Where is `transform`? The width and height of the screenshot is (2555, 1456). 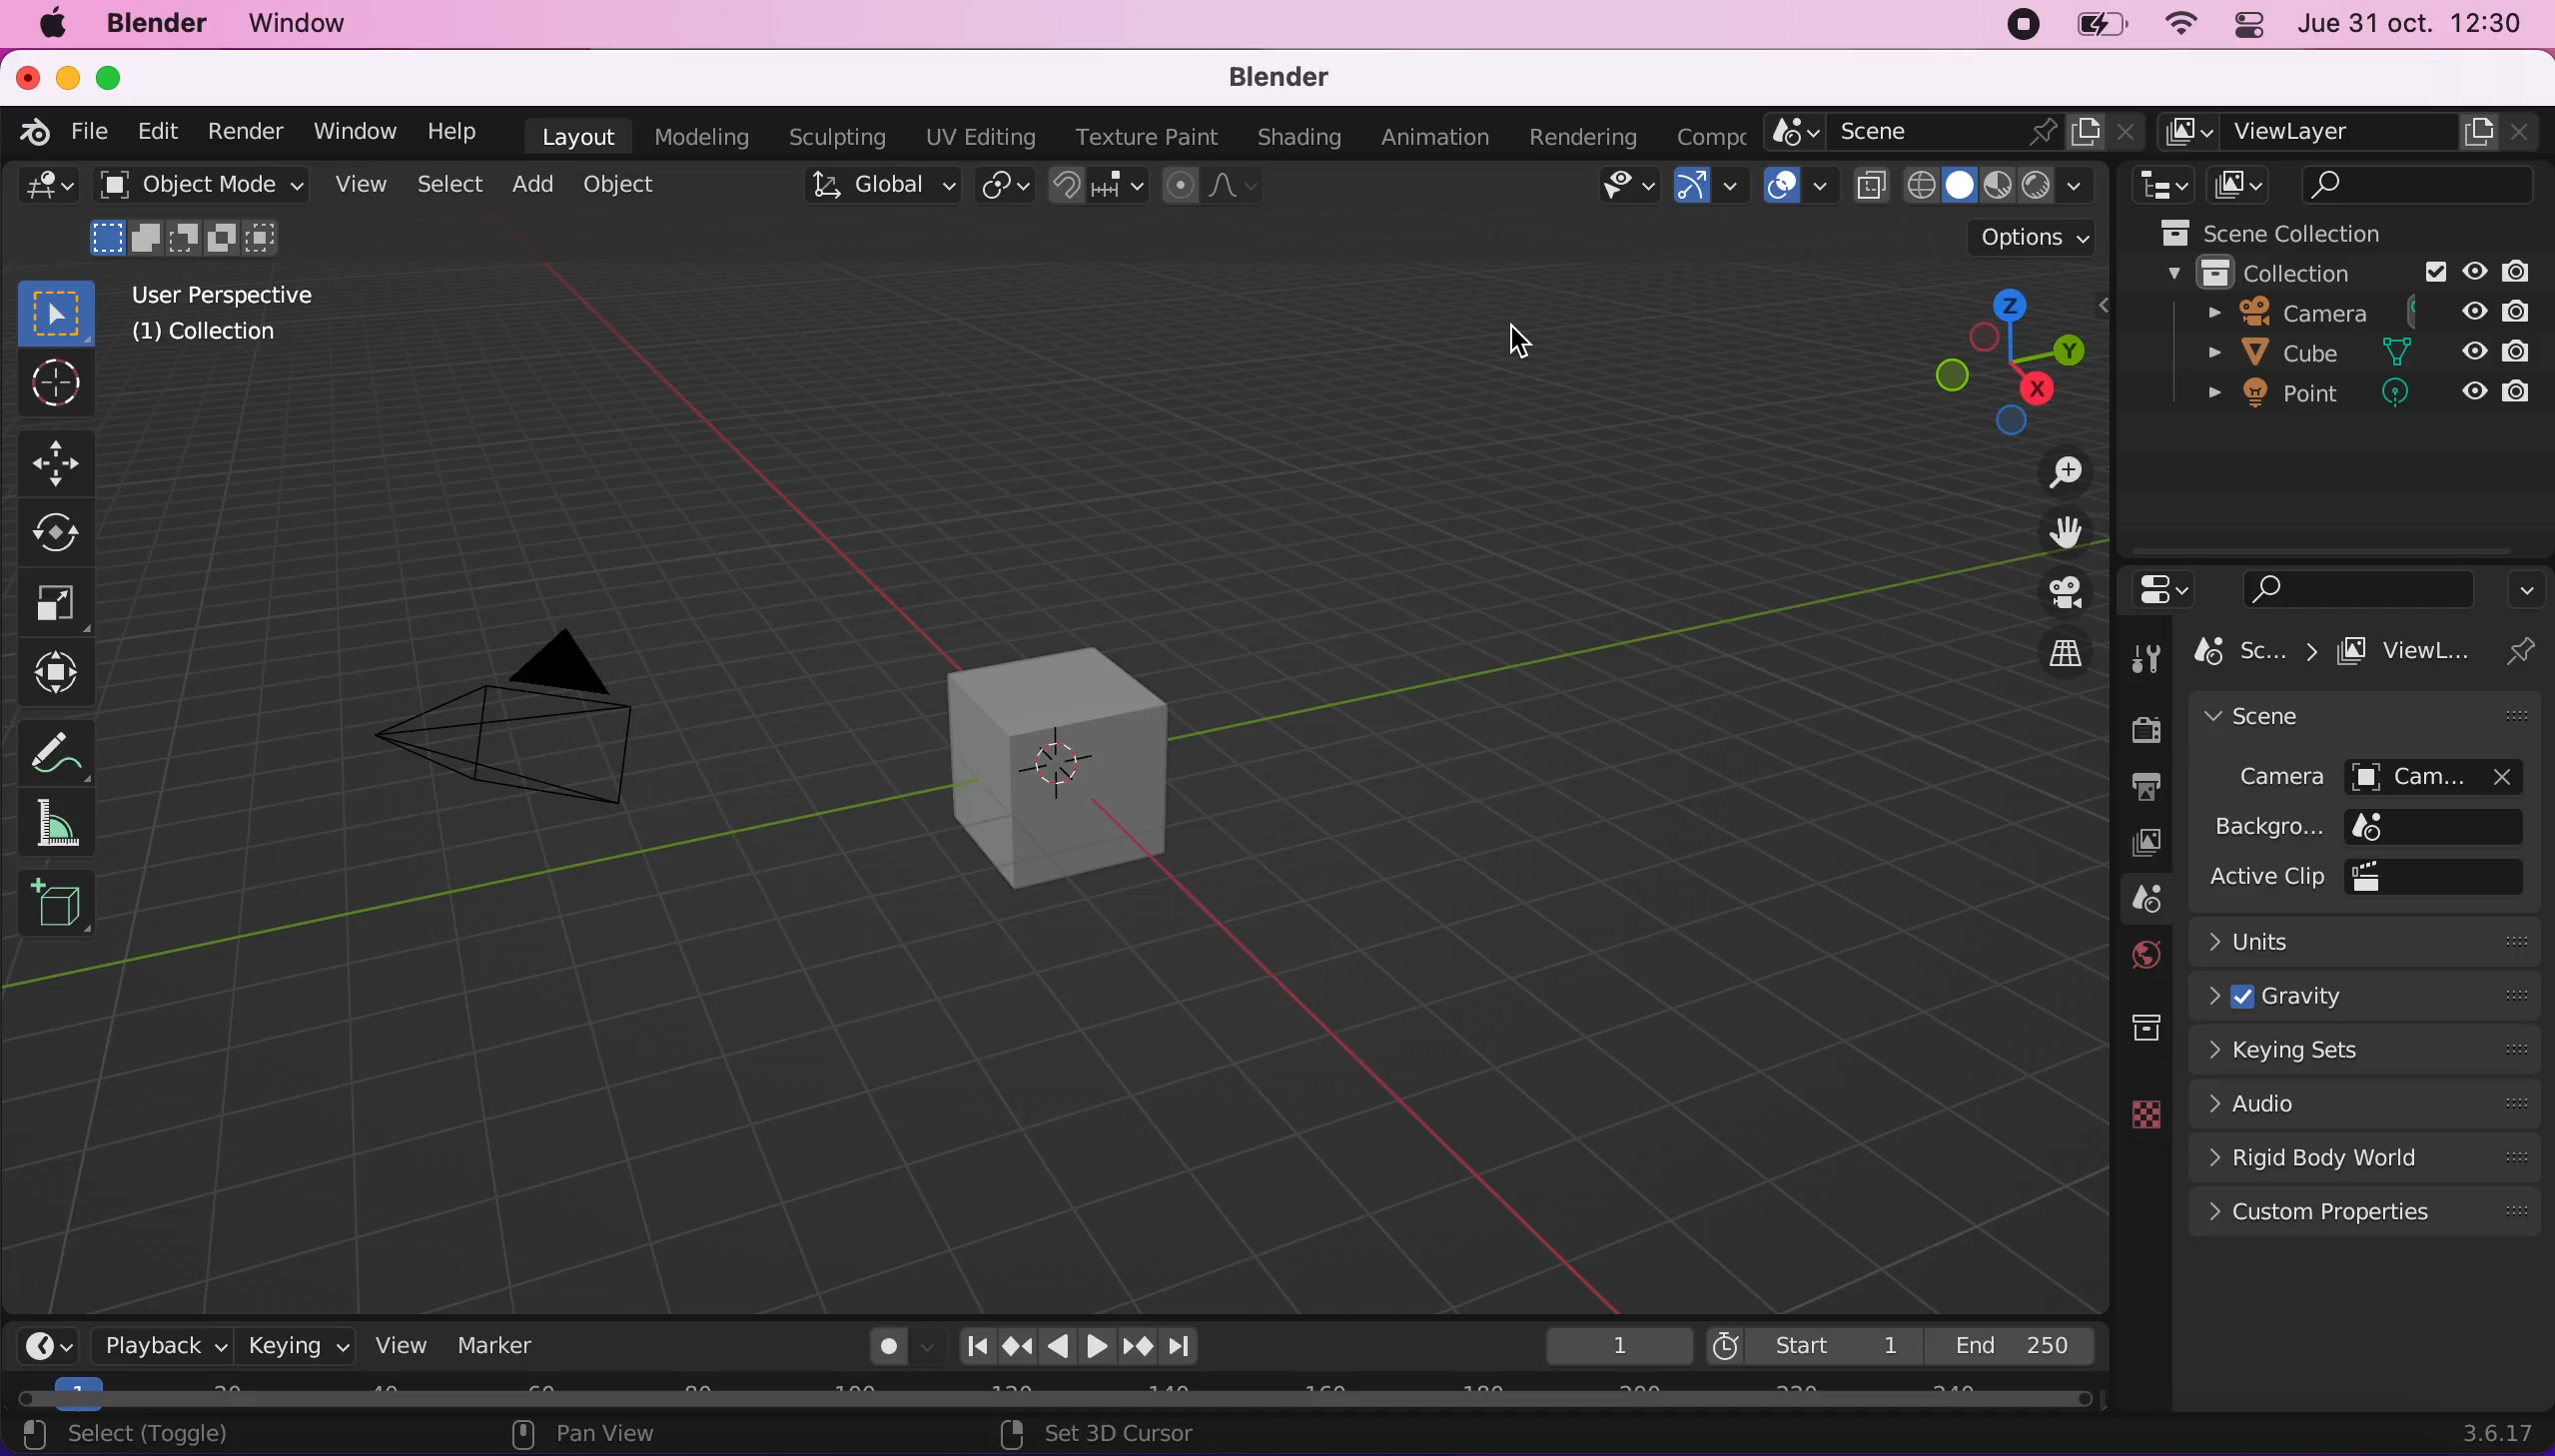 transform is located at coordinates (62, 676).